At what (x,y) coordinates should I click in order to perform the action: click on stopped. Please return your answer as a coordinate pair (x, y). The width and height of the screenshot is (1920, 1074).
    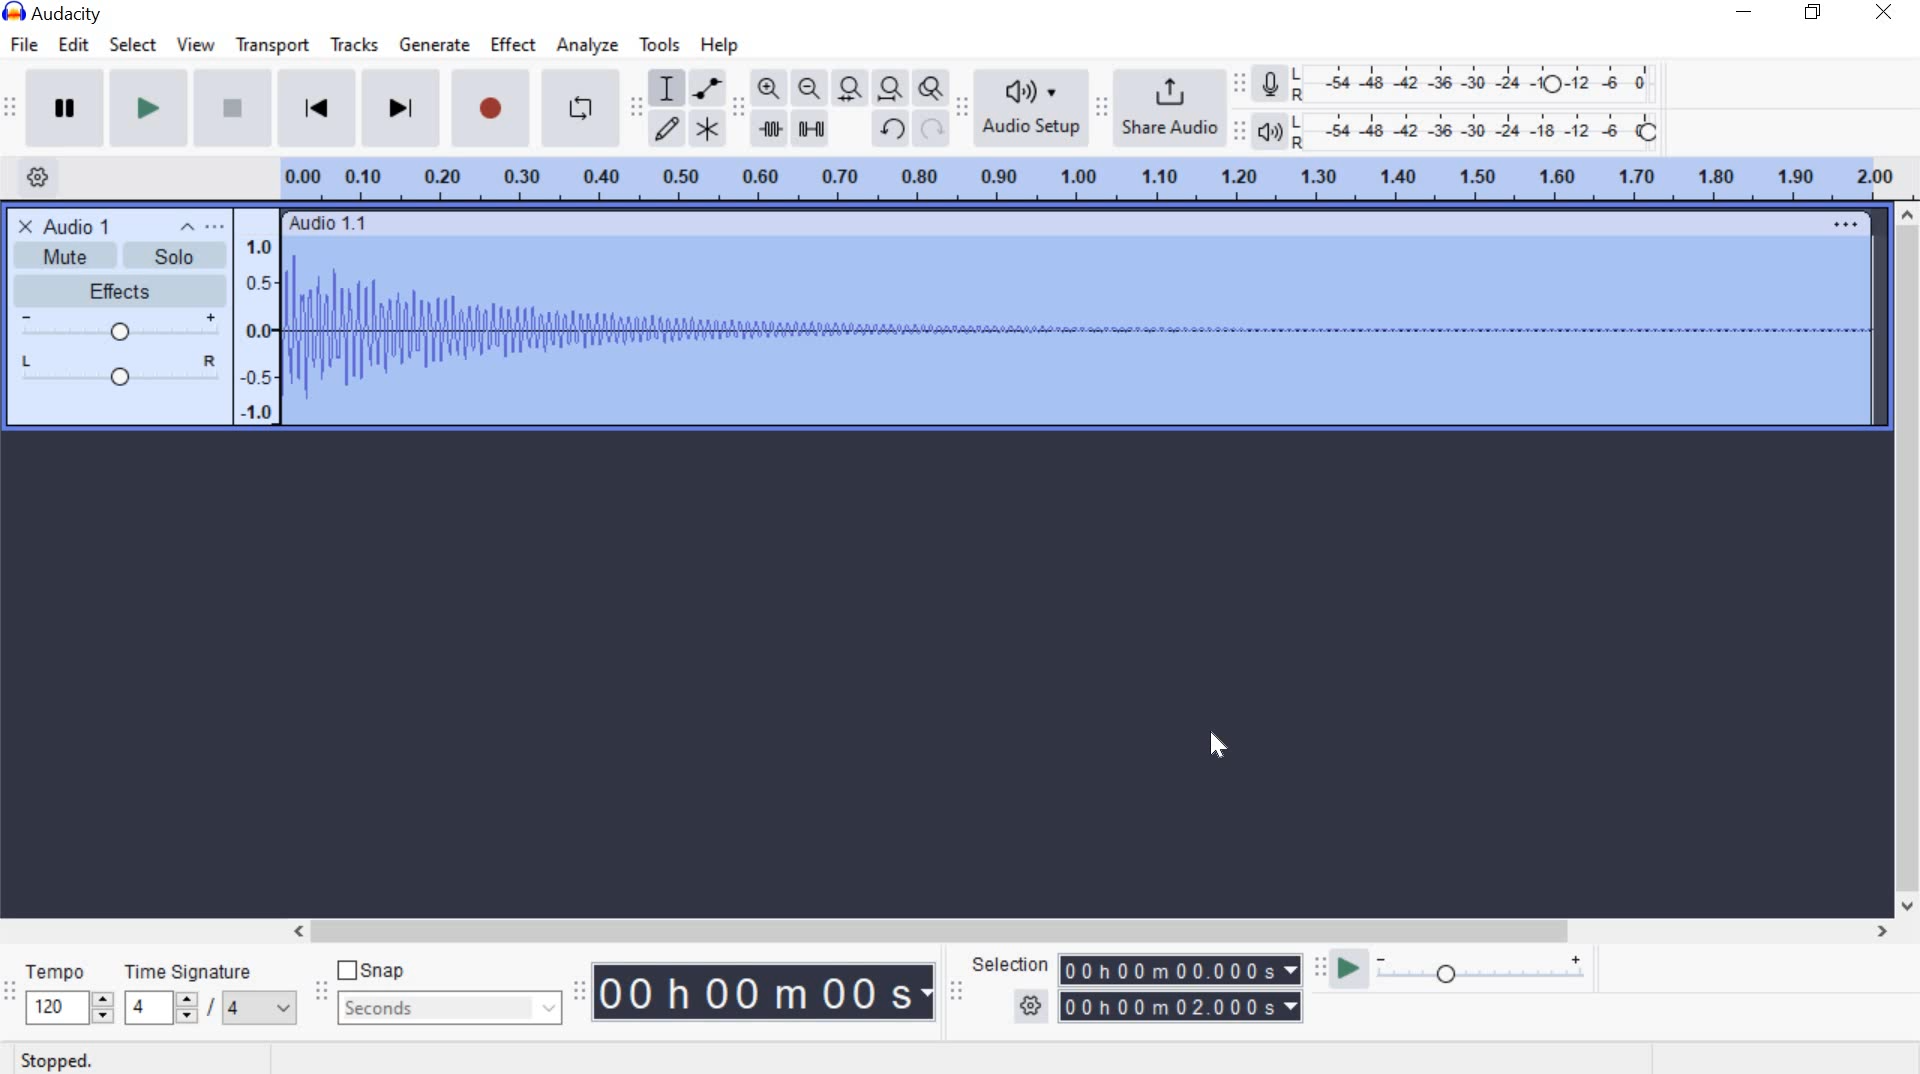
    Looking at the image, I should click on (50, 1062).